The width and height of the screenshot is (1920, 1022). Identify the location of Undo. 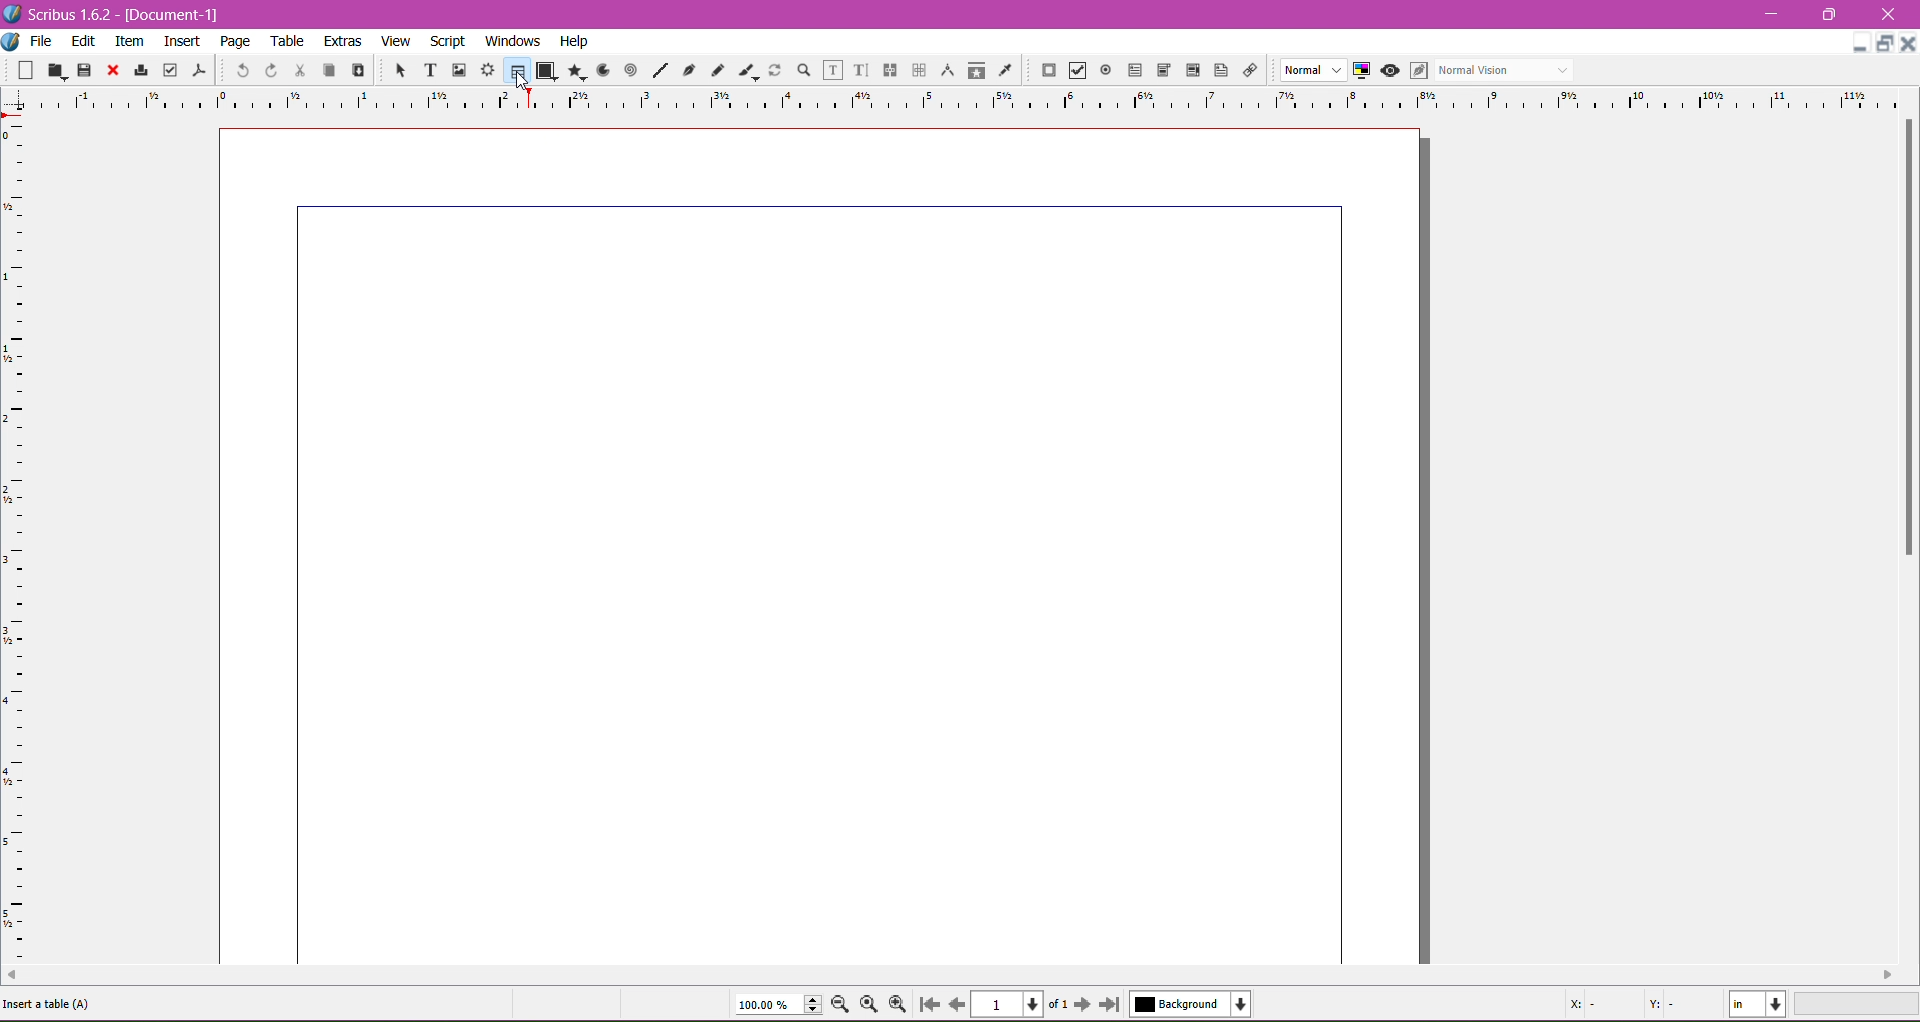
(240, 69).